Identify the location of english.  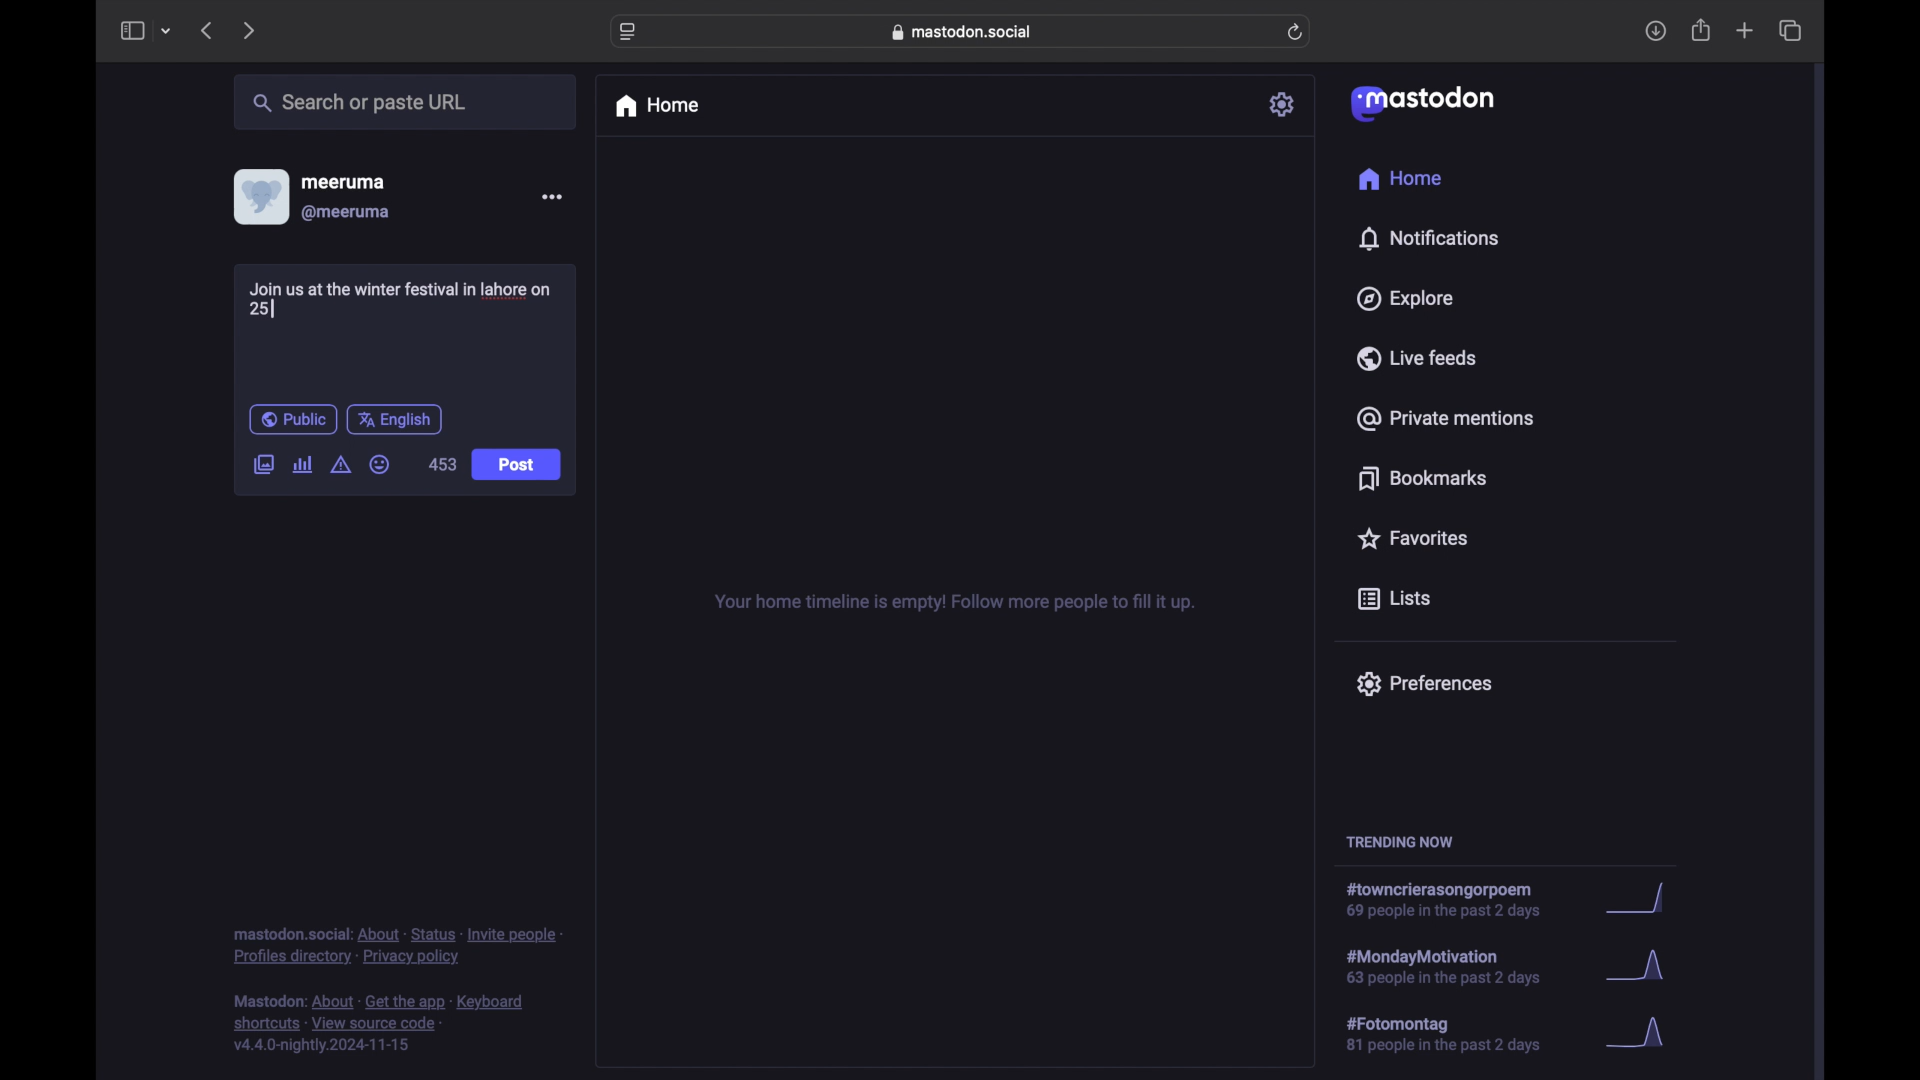
(395, 419).